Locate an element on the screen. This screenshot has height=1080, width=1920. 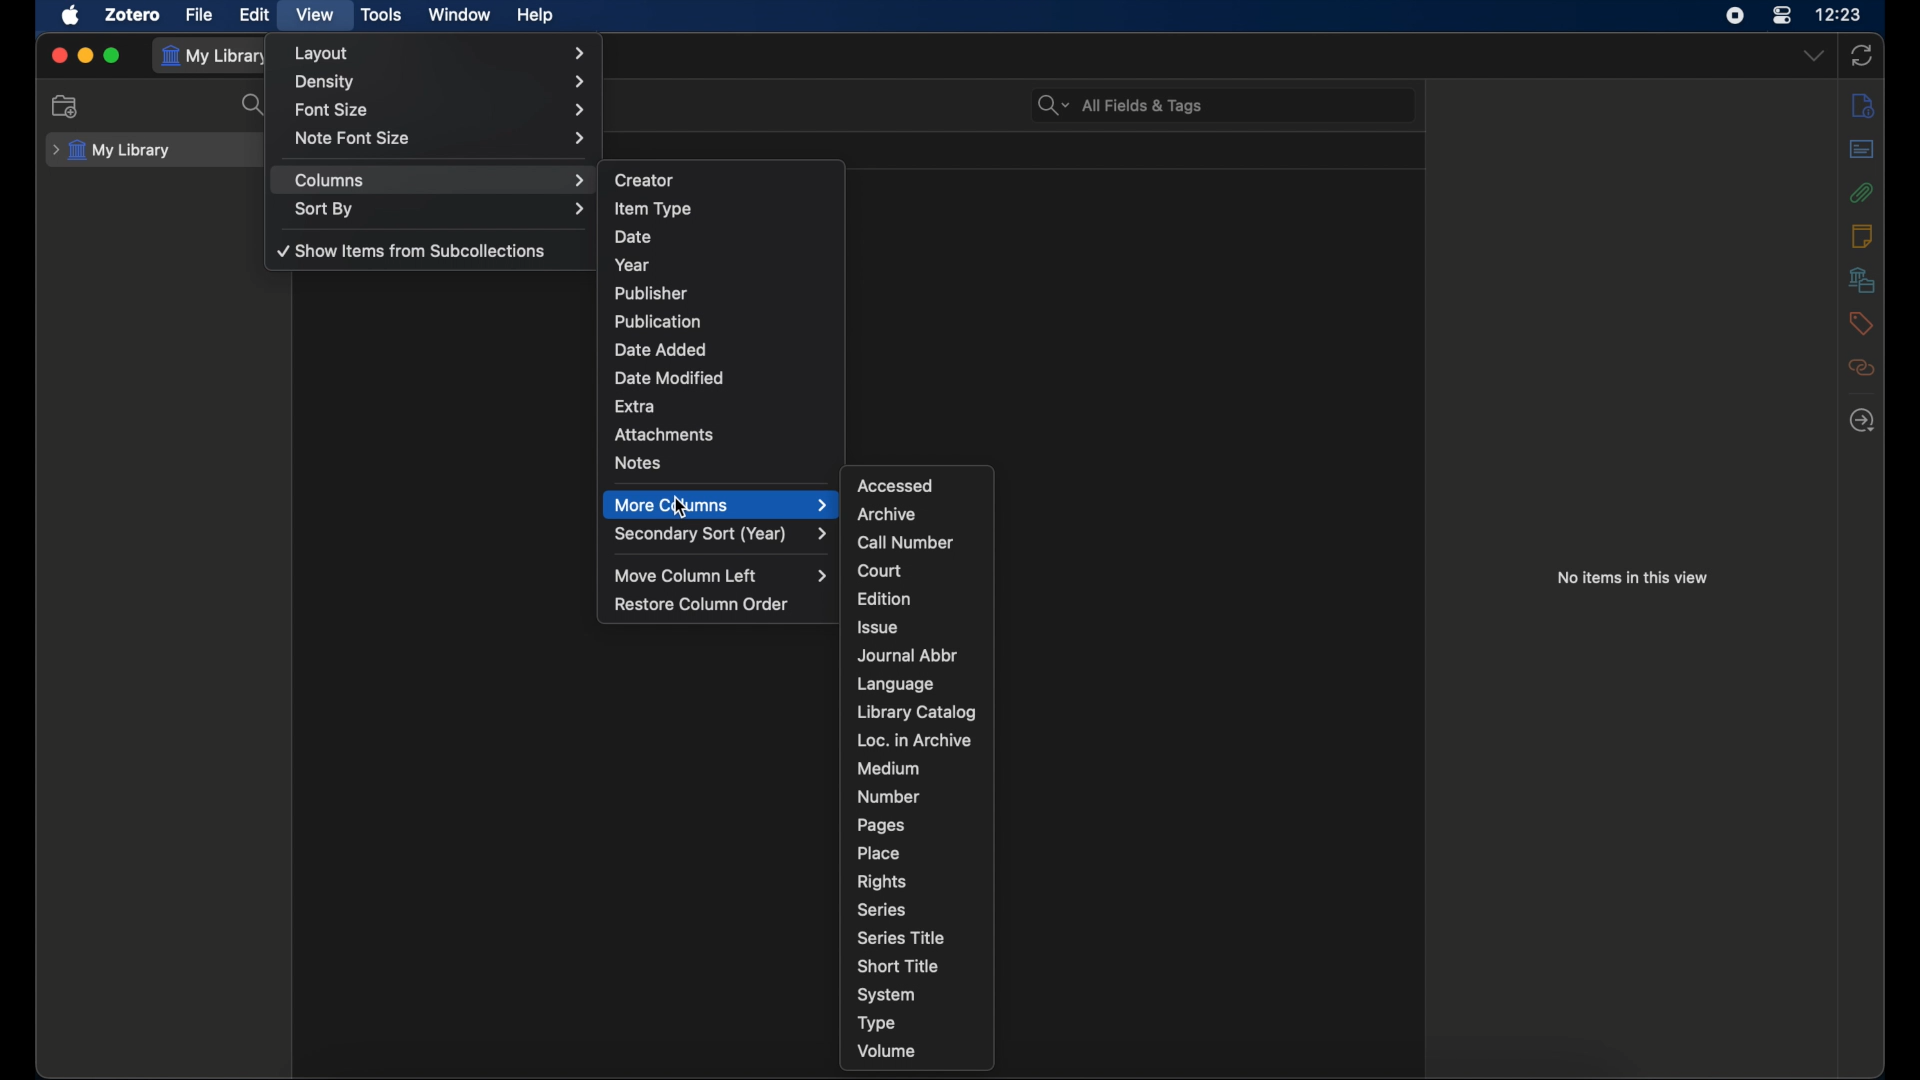
sort by is located at coordinates (439, 210).